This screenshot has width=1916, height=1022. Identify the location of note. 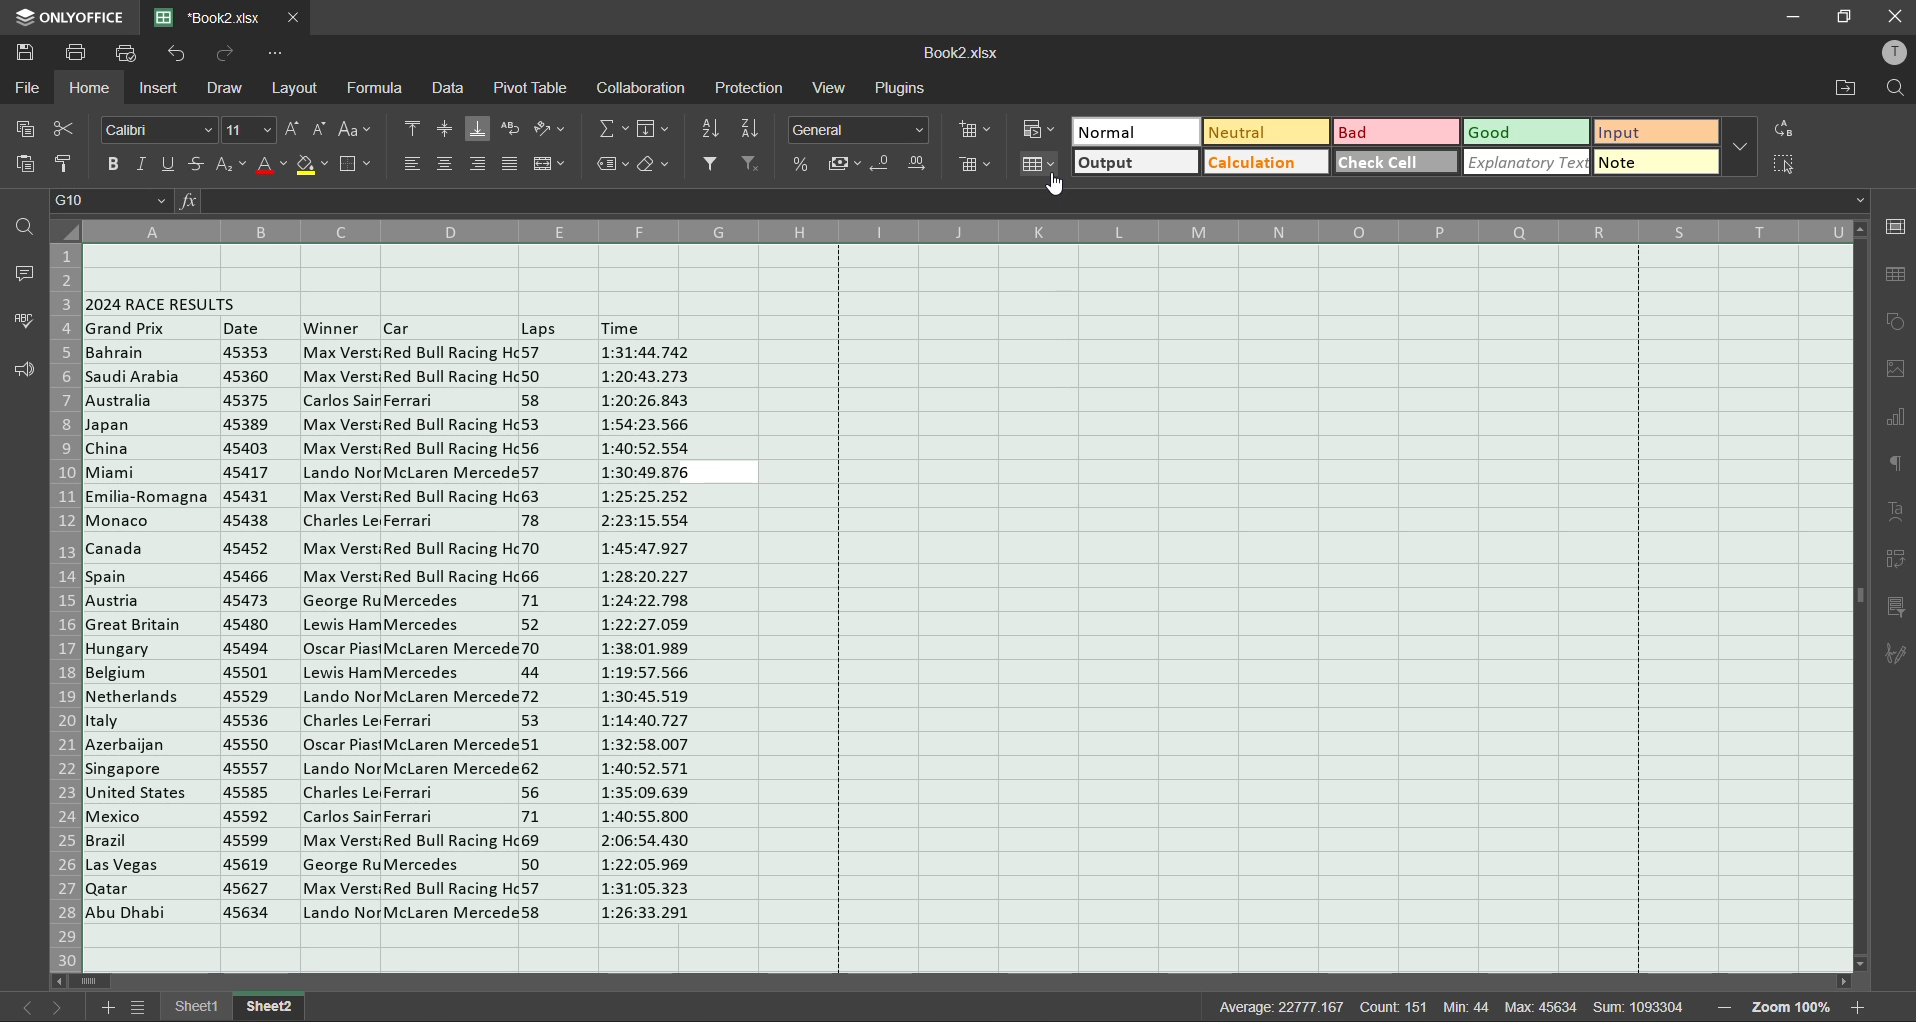
(1657, 162).